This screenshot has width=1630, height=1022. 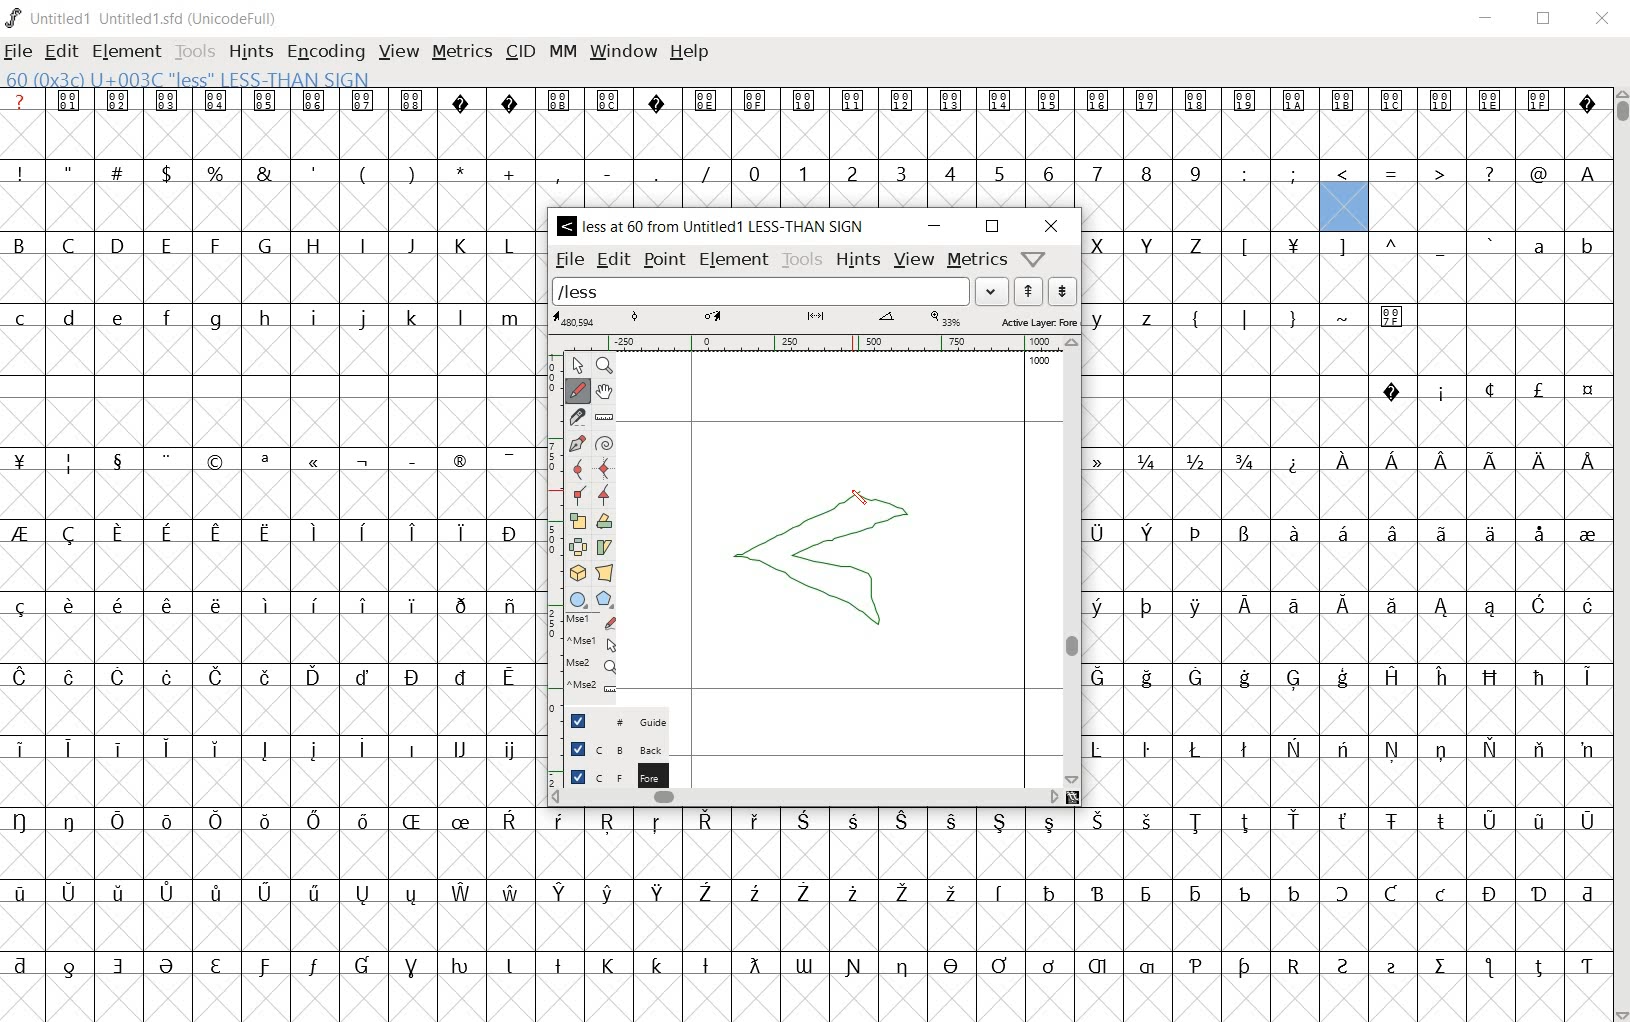 What do you see at coordinates (1179, 458) in the screenshot?
I see `fractions ` at bounding box center [1179, 458].